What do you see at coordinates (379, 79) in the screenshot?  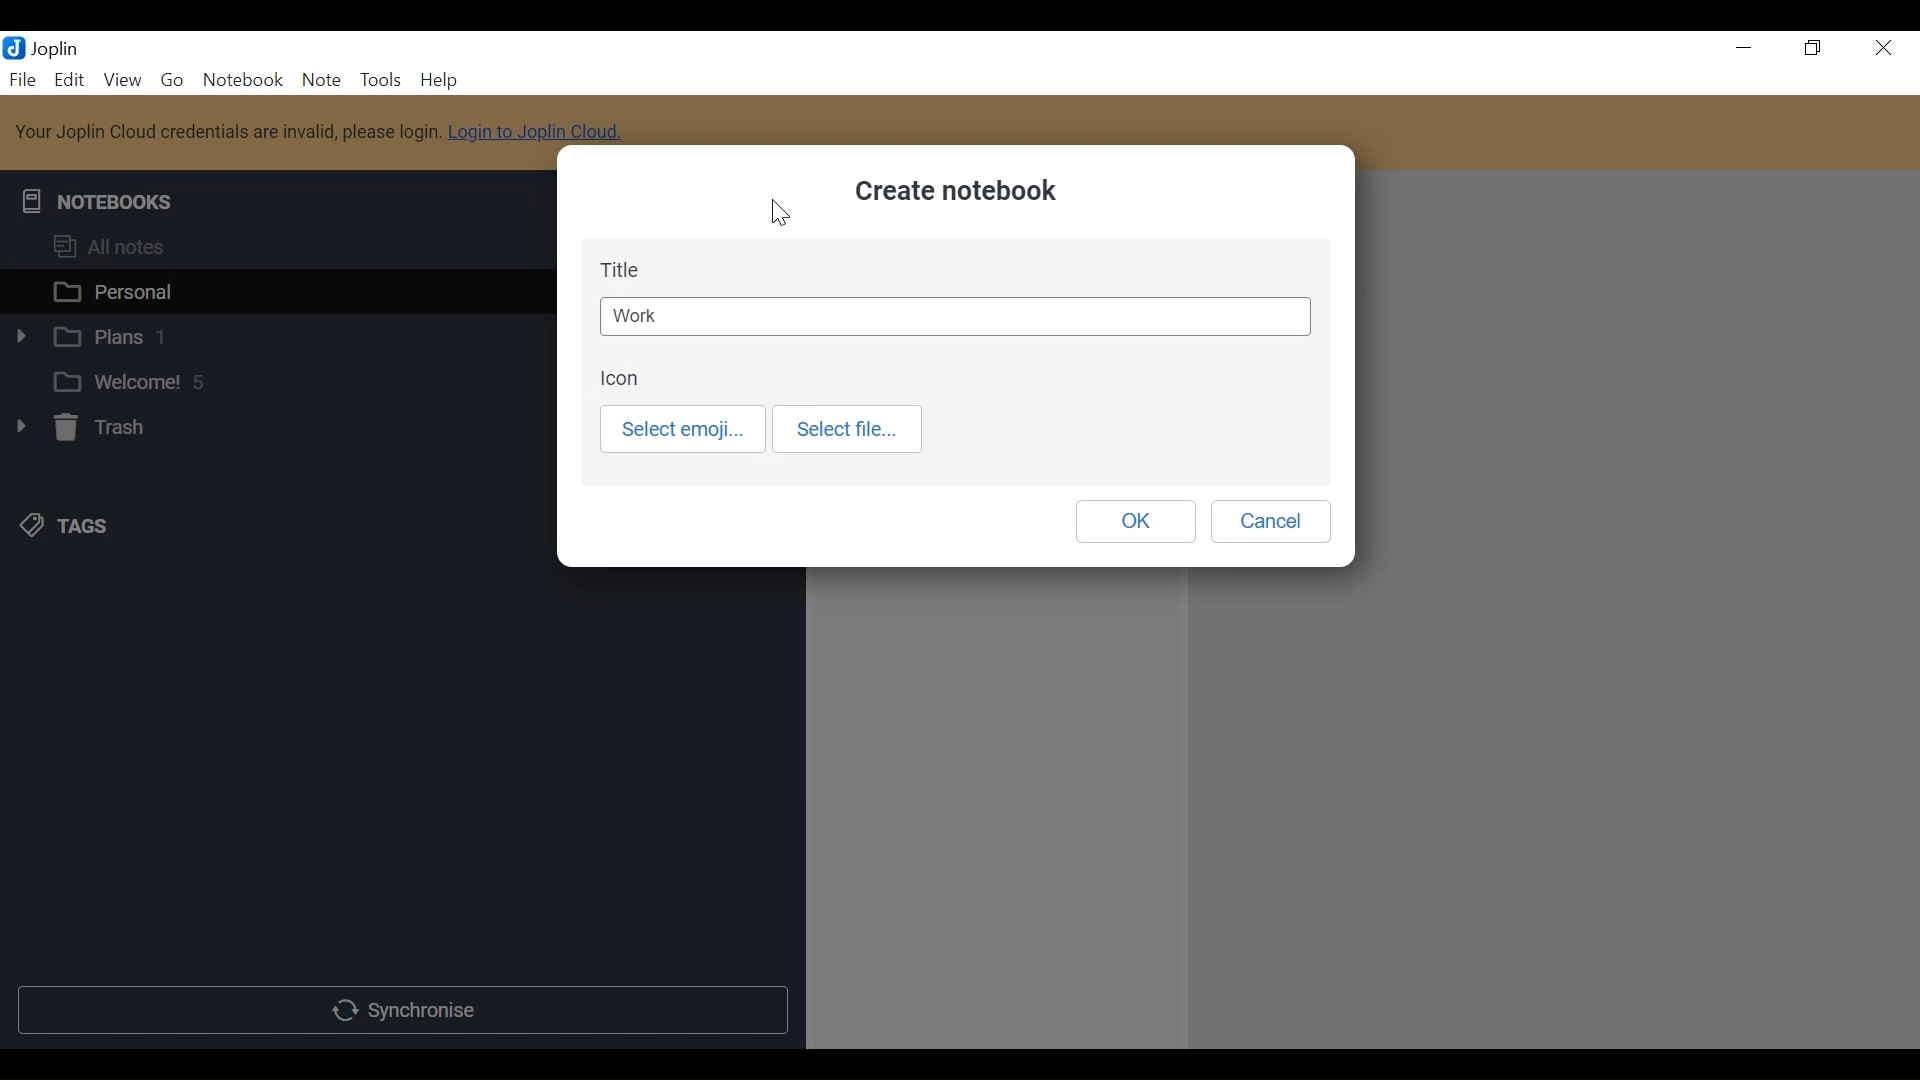 I see `Tools` at bounding box center [379, 79].